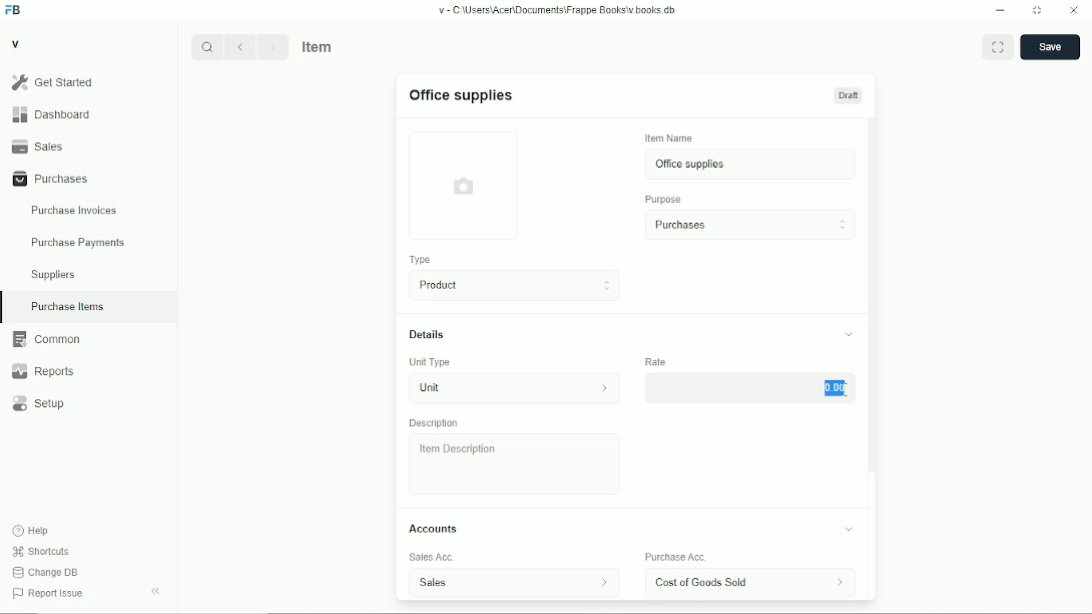 Image resolution: width=1092 pixels, height=614 pixels. Describe the element at coordinates (47, 339) in the screenshot. I see `common` at that location.